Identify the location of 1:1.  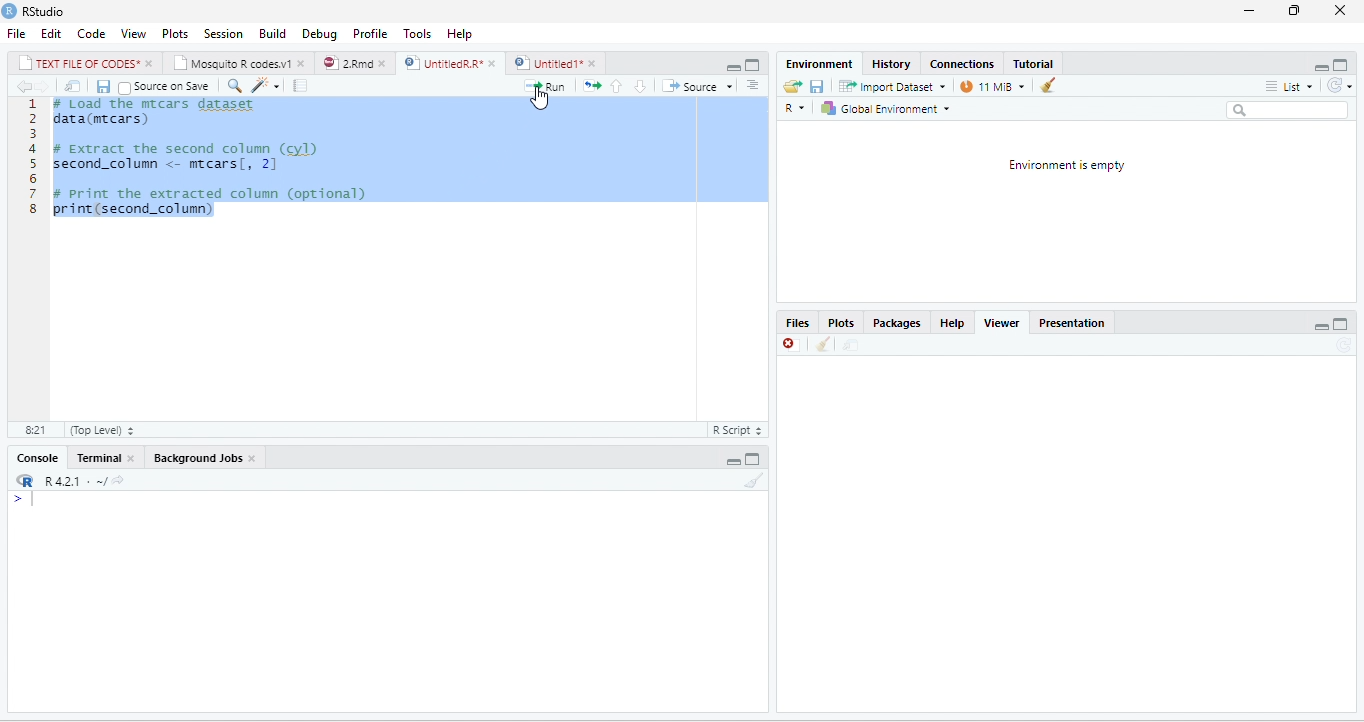
(33, 431).